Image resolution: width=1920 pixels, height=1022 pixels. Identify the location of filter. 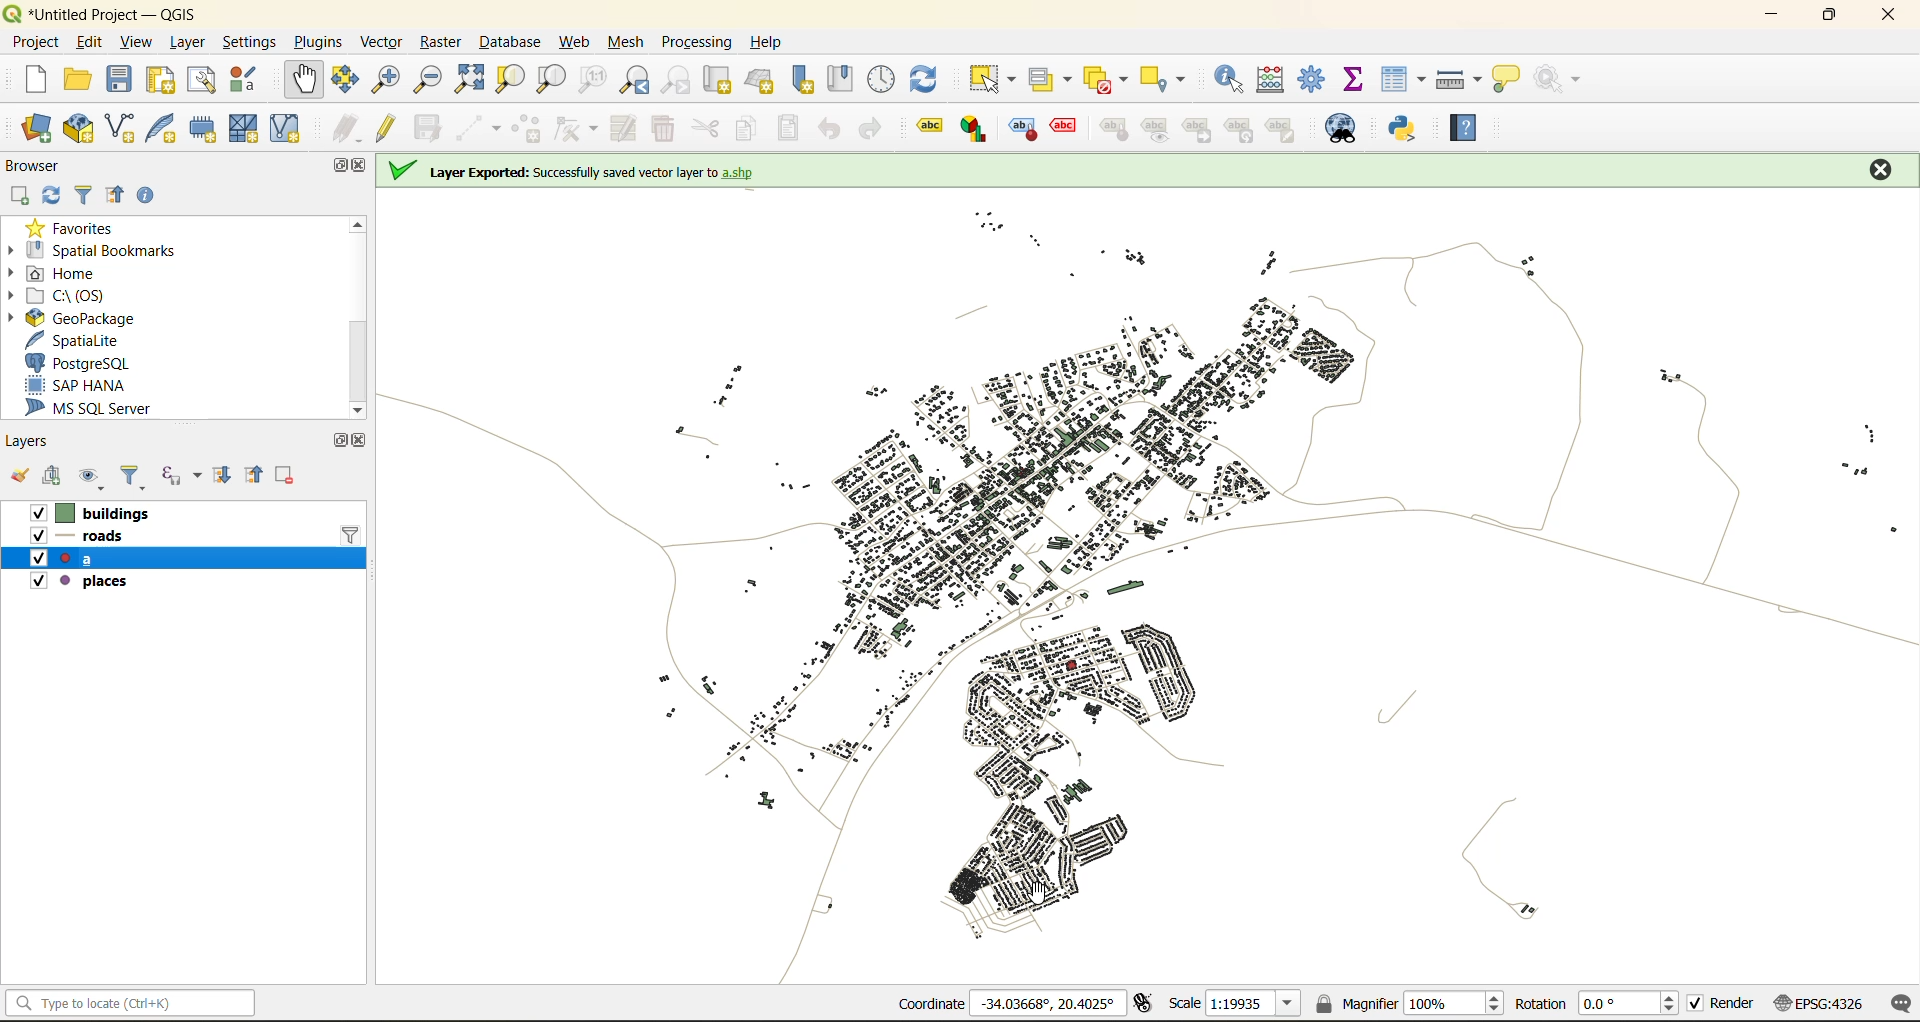
(353, 534).